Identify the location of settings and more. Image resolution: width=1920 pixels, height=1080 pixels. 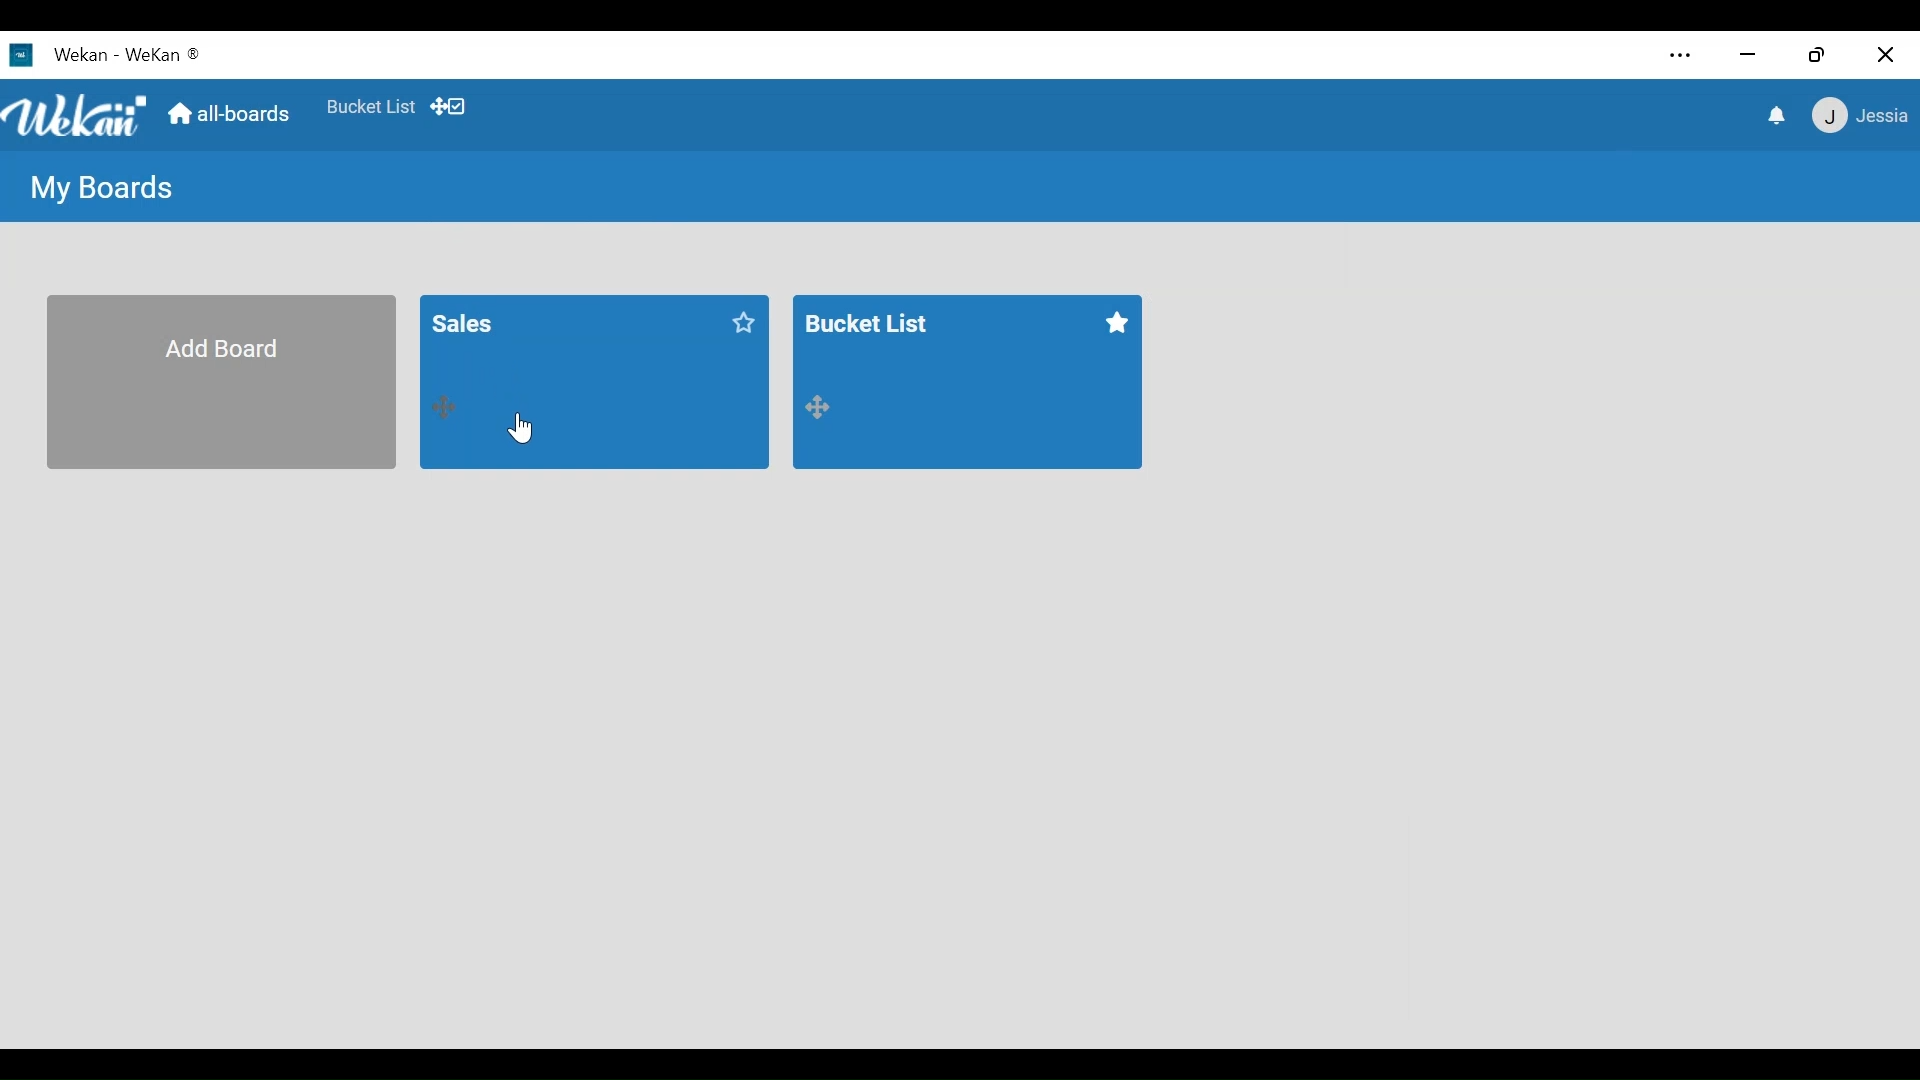
(1678, 56).